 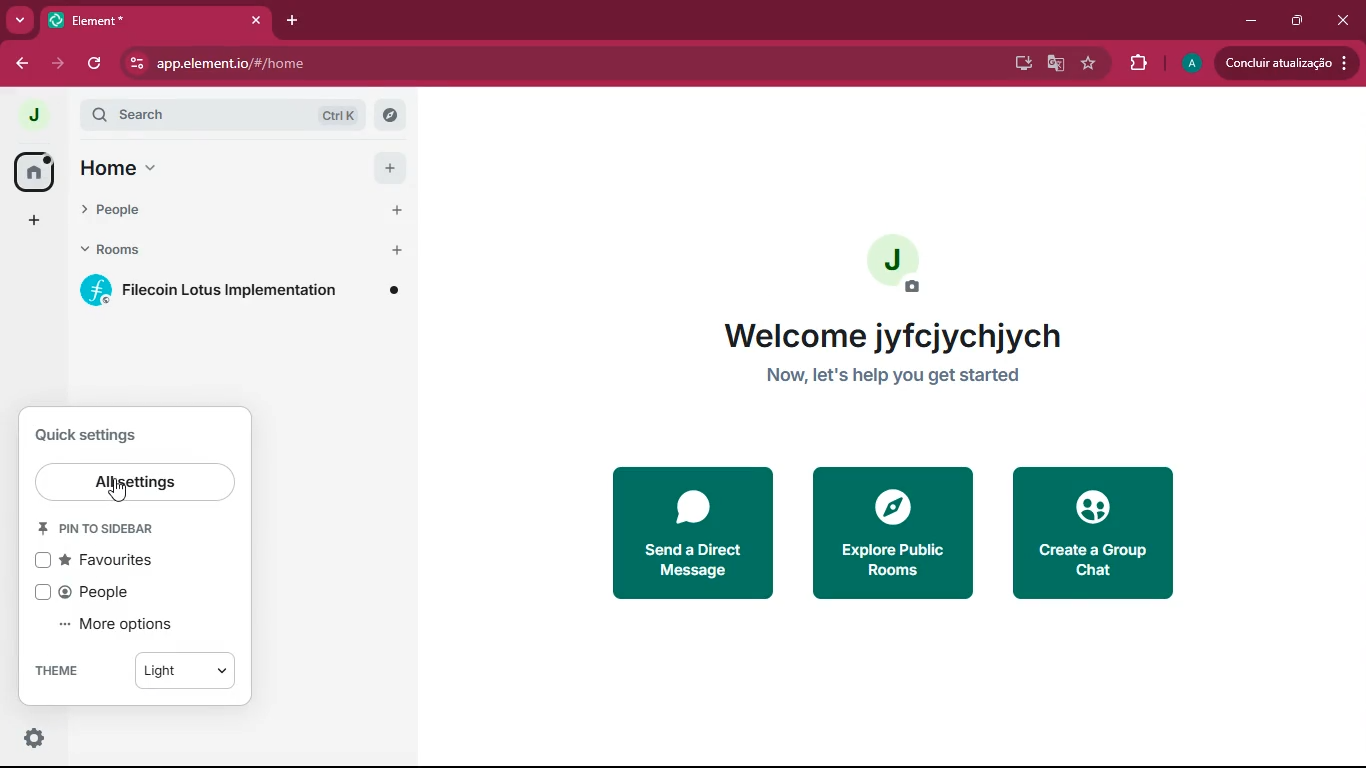 What do you see at coordinates (36, 219) in the screenshot?
I see `more` at bounding box center [36, 219].